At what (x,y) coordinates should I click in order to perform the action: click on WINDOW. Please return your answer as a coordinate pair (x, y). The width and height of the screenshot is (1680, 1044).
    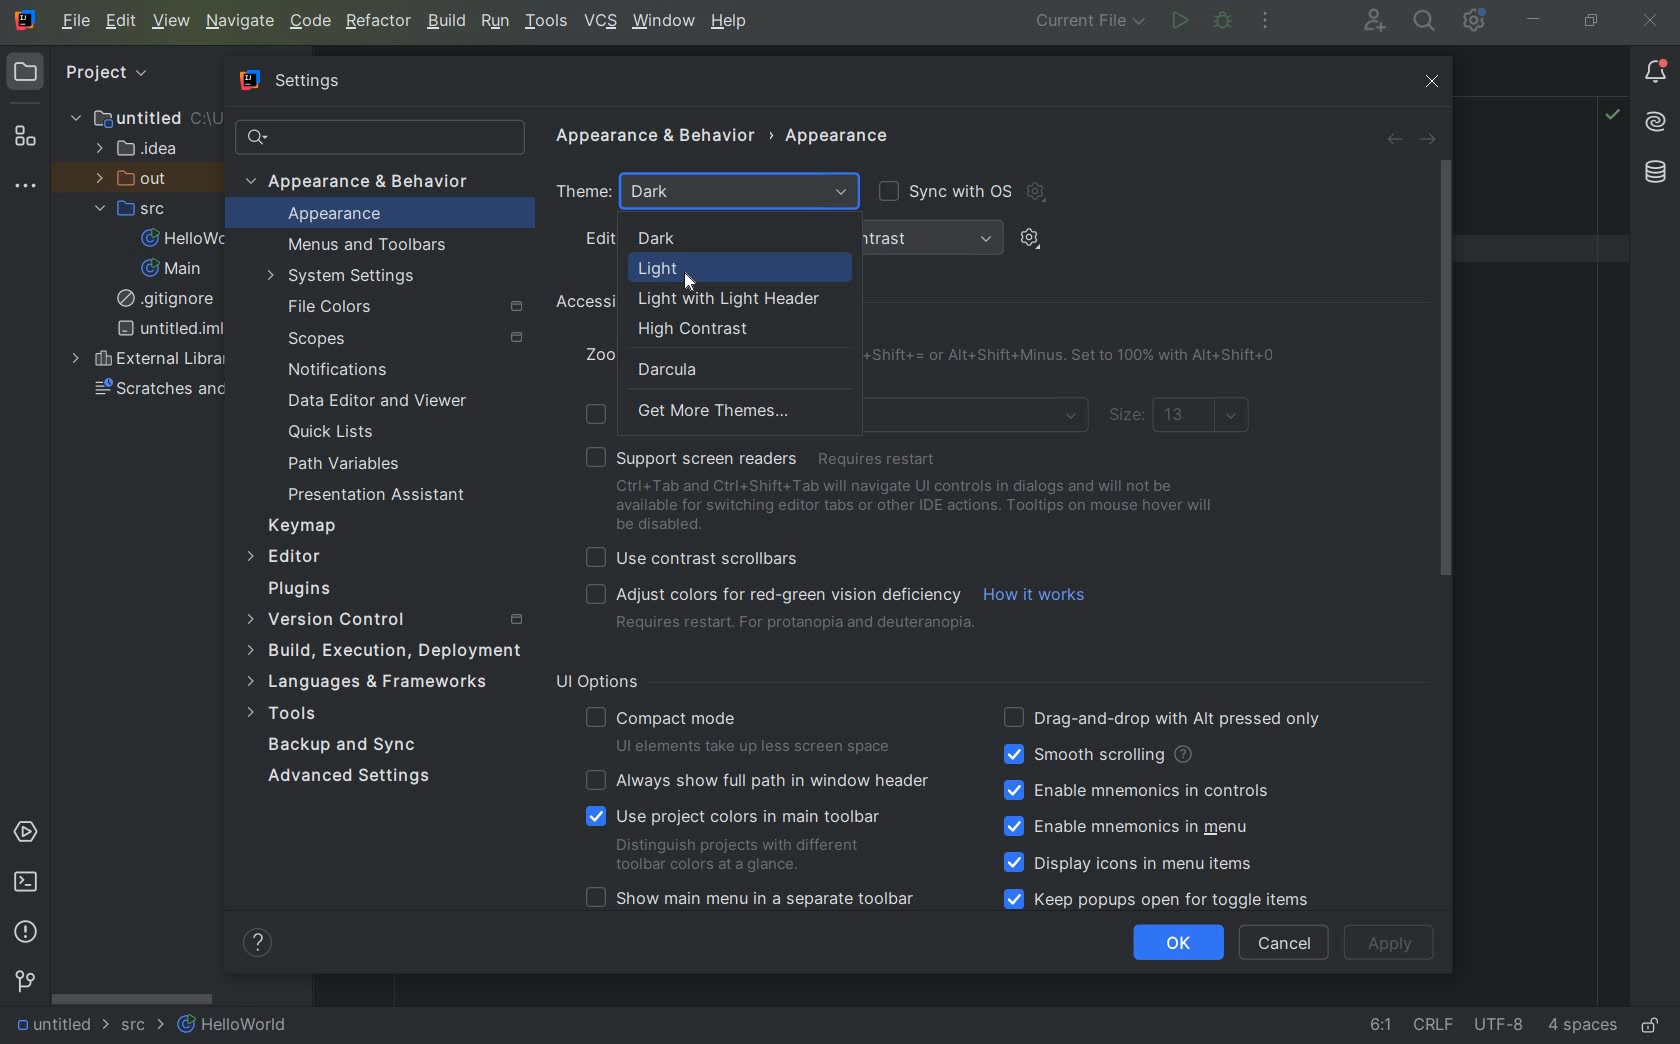
    Looking at the image, I should click on (662, 23).